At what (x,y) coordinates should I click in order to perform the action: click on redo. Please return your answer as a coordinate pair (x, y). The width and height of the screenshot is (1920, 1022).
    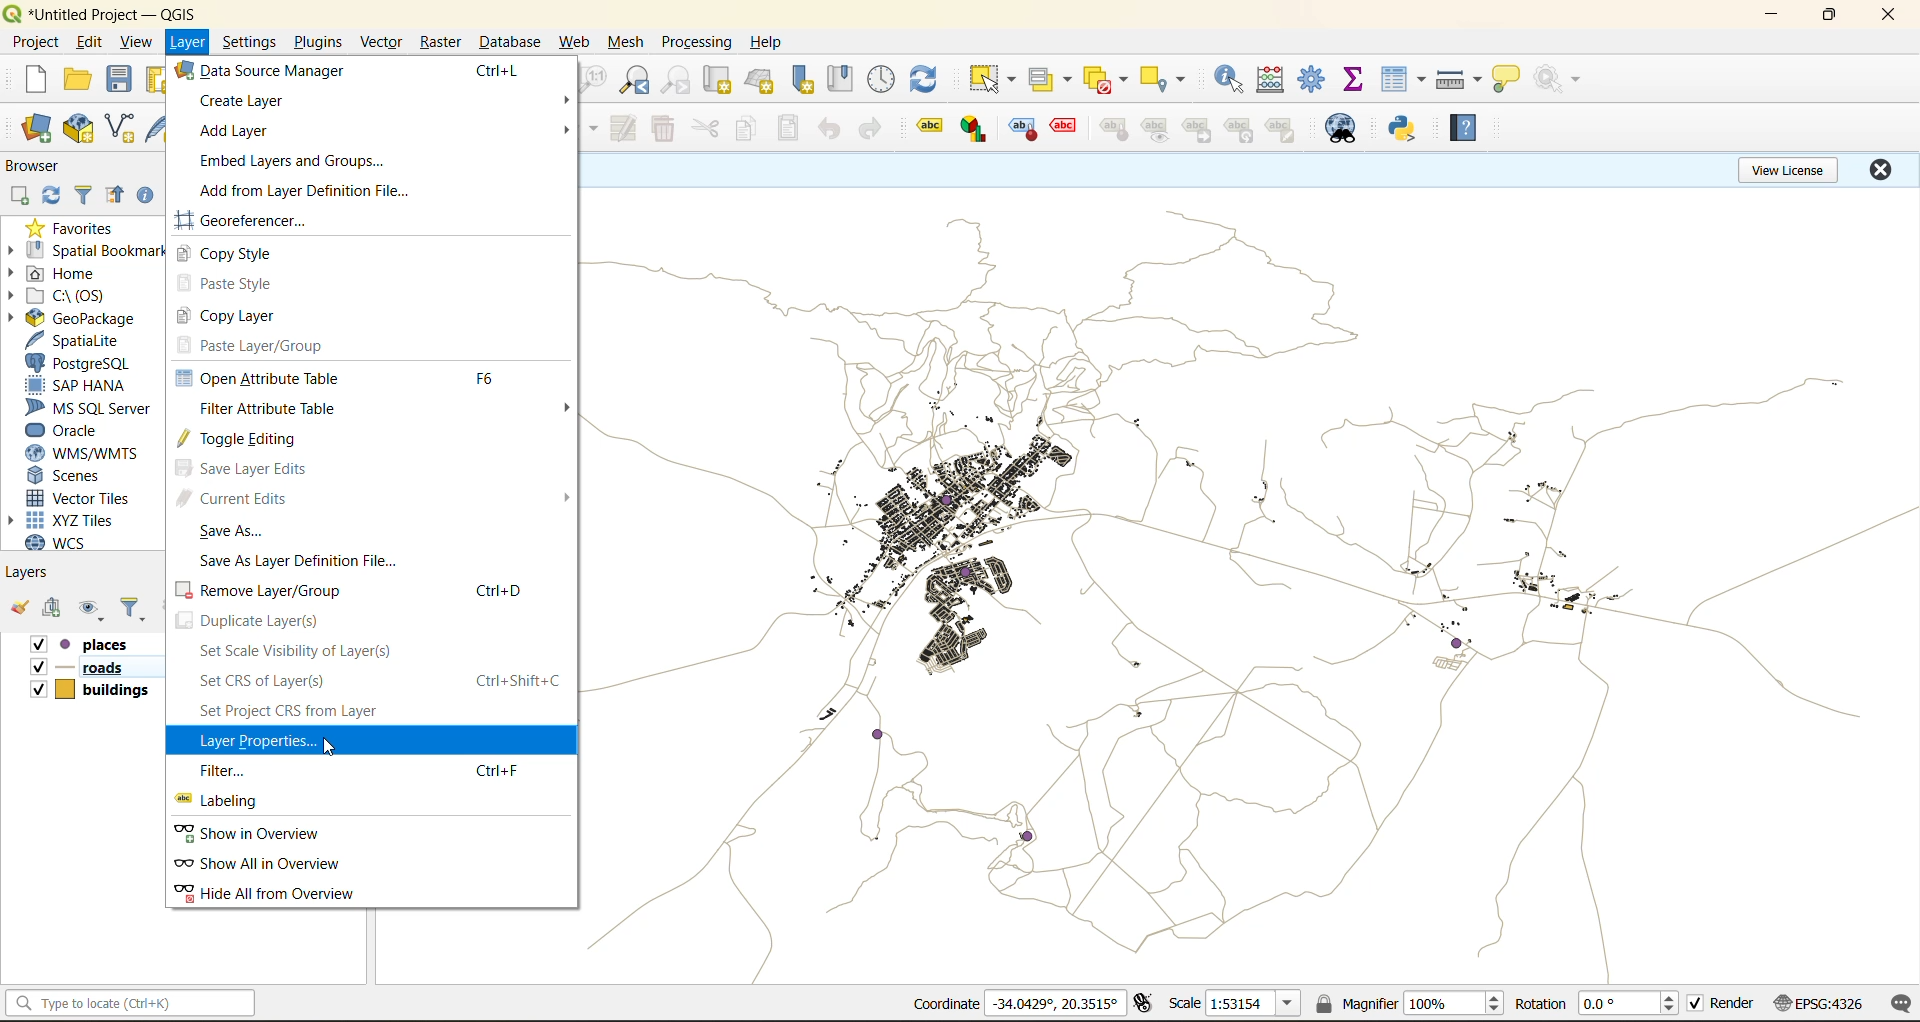
    Looking at the image, I should click on (877, 129).